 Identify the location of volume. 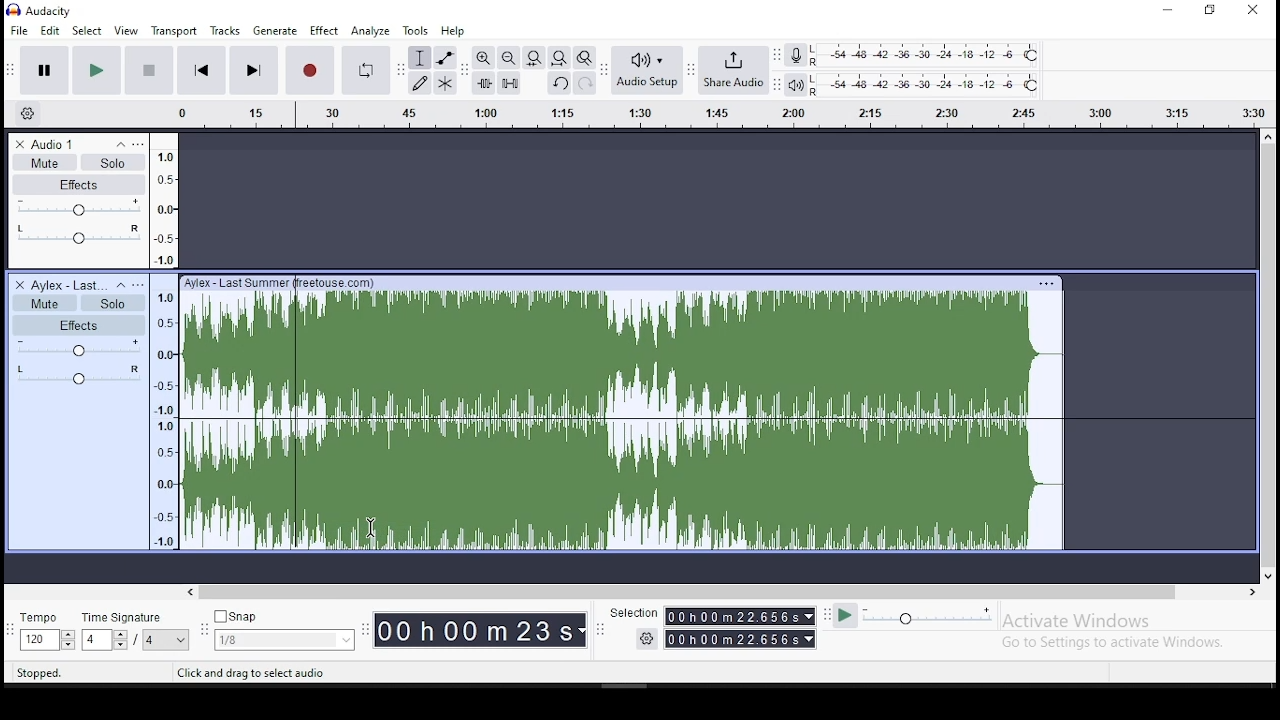
(78, 348).